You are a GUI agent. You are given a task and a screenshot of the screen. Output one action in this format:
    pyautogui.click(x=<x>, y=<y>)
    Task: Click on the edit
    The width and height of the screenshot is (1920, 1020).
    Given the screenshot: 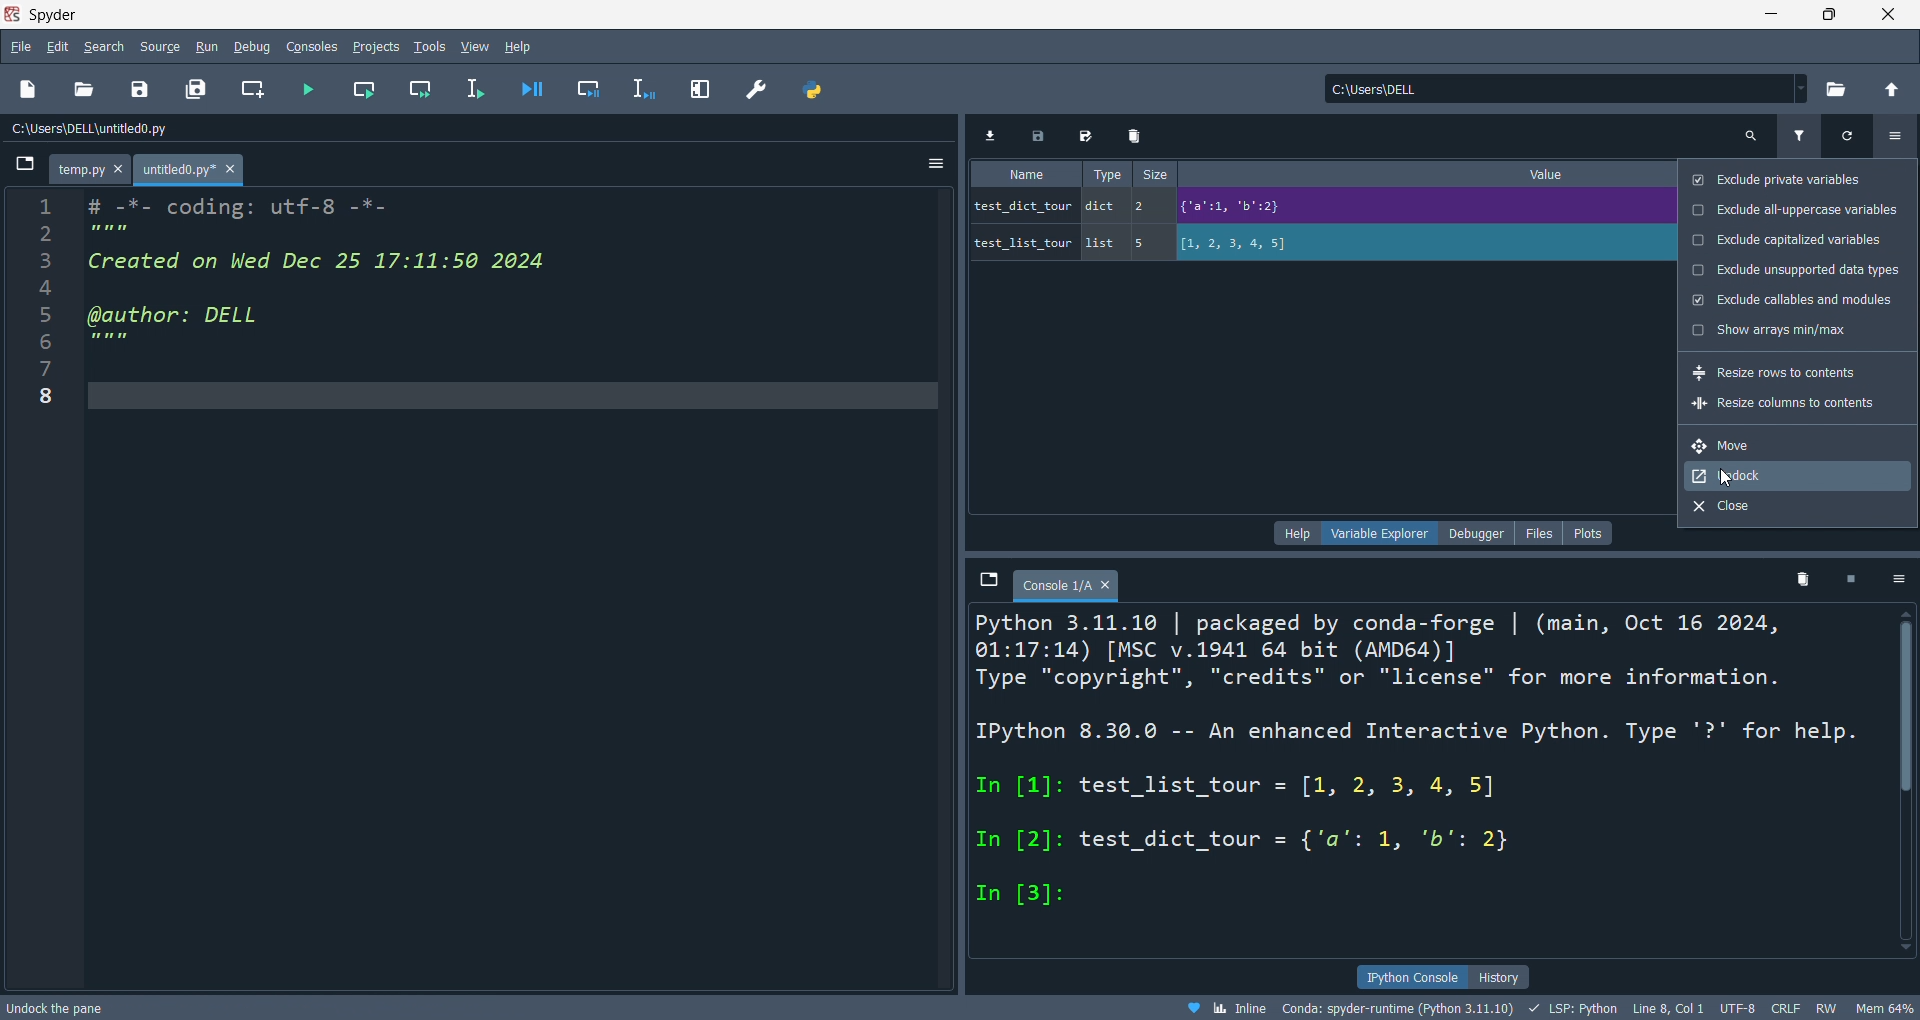 What is the action you would take?
    pyautogui.click(x=57, y=46)
    